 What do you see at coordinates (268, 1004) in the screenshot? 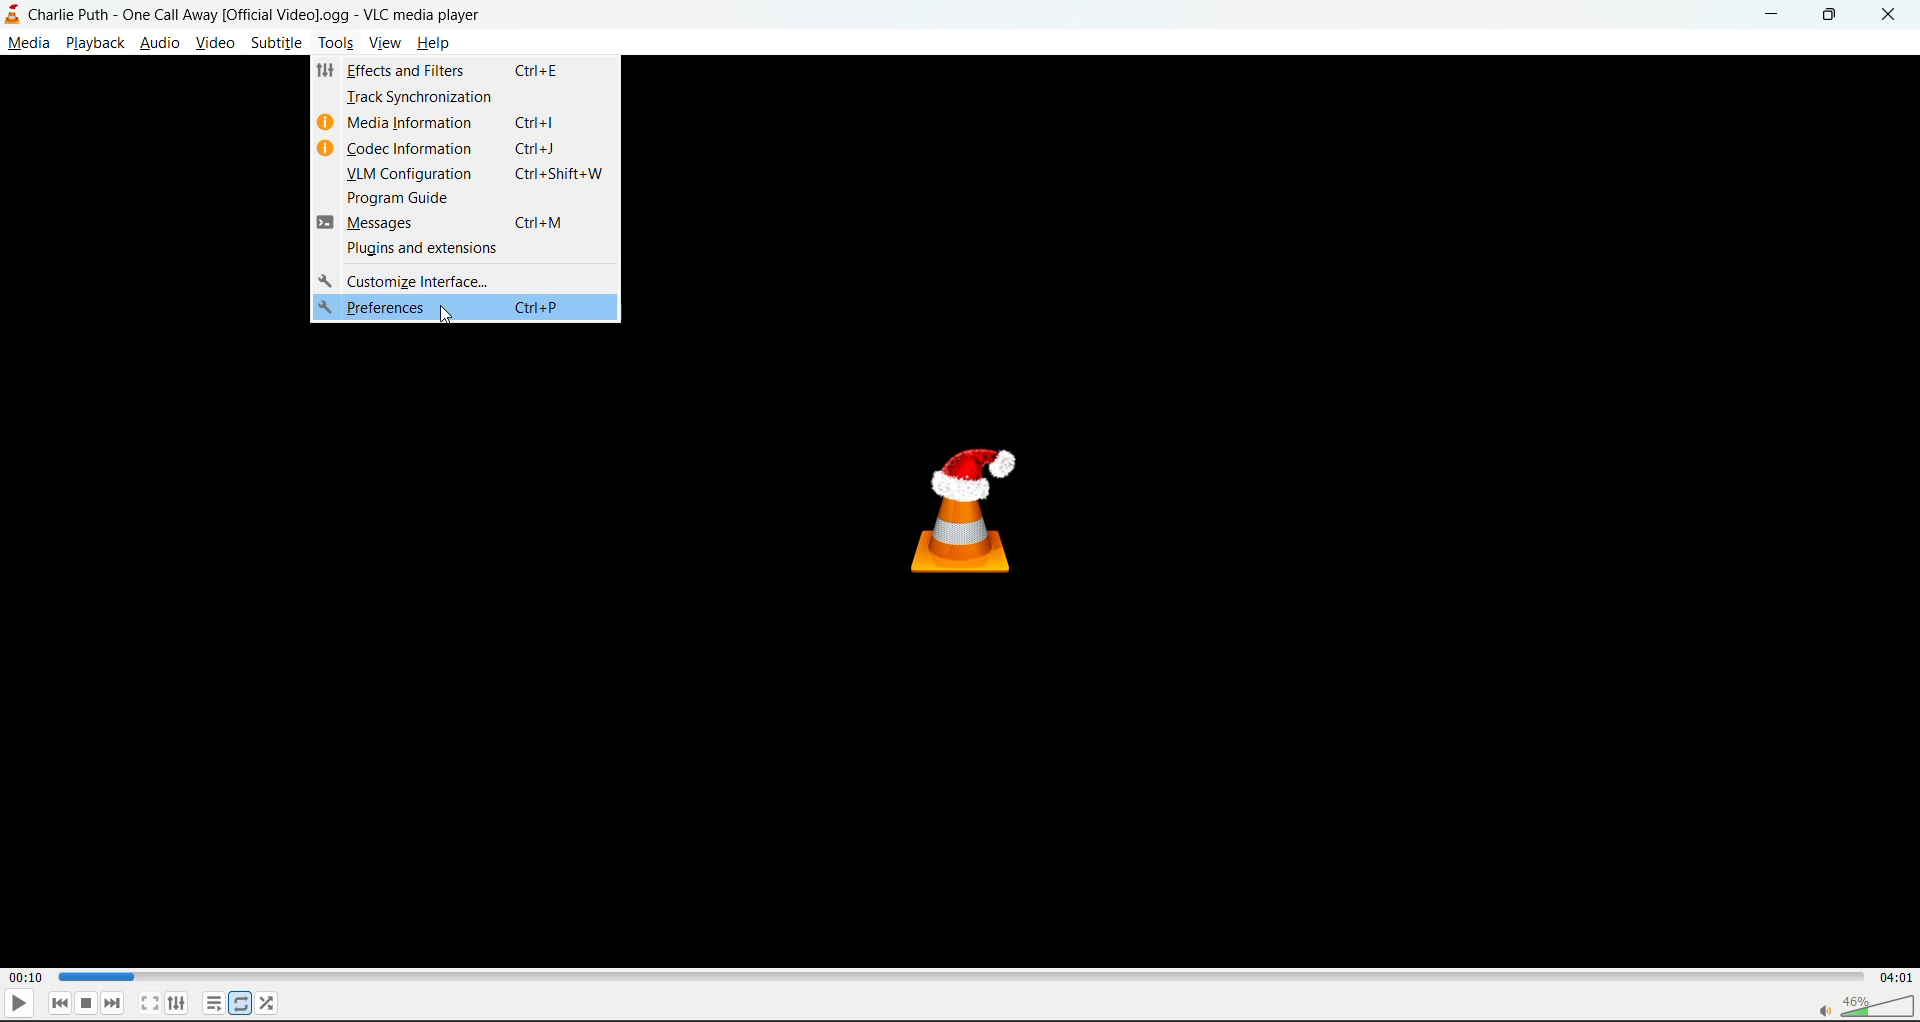
I see `random` at bounding box center [268, 1004].